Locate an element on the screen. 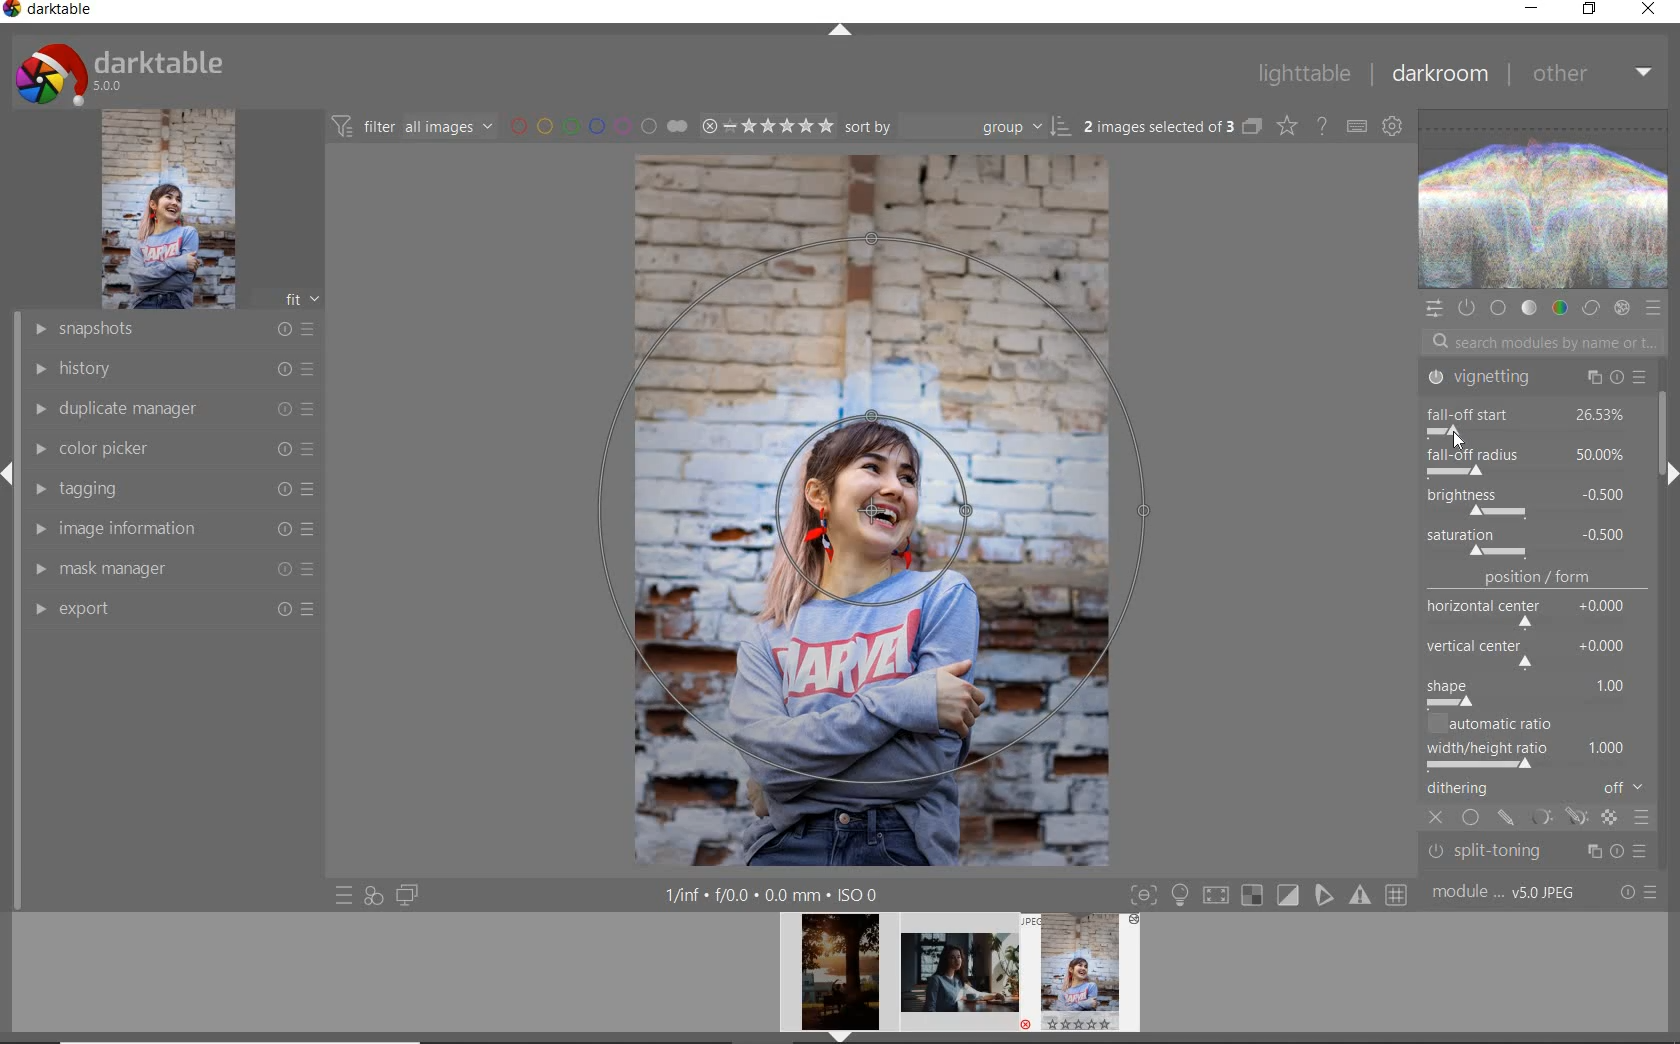 The height and width of the screenshot is (1044, 1680). export is located at coordinates (172, 608).